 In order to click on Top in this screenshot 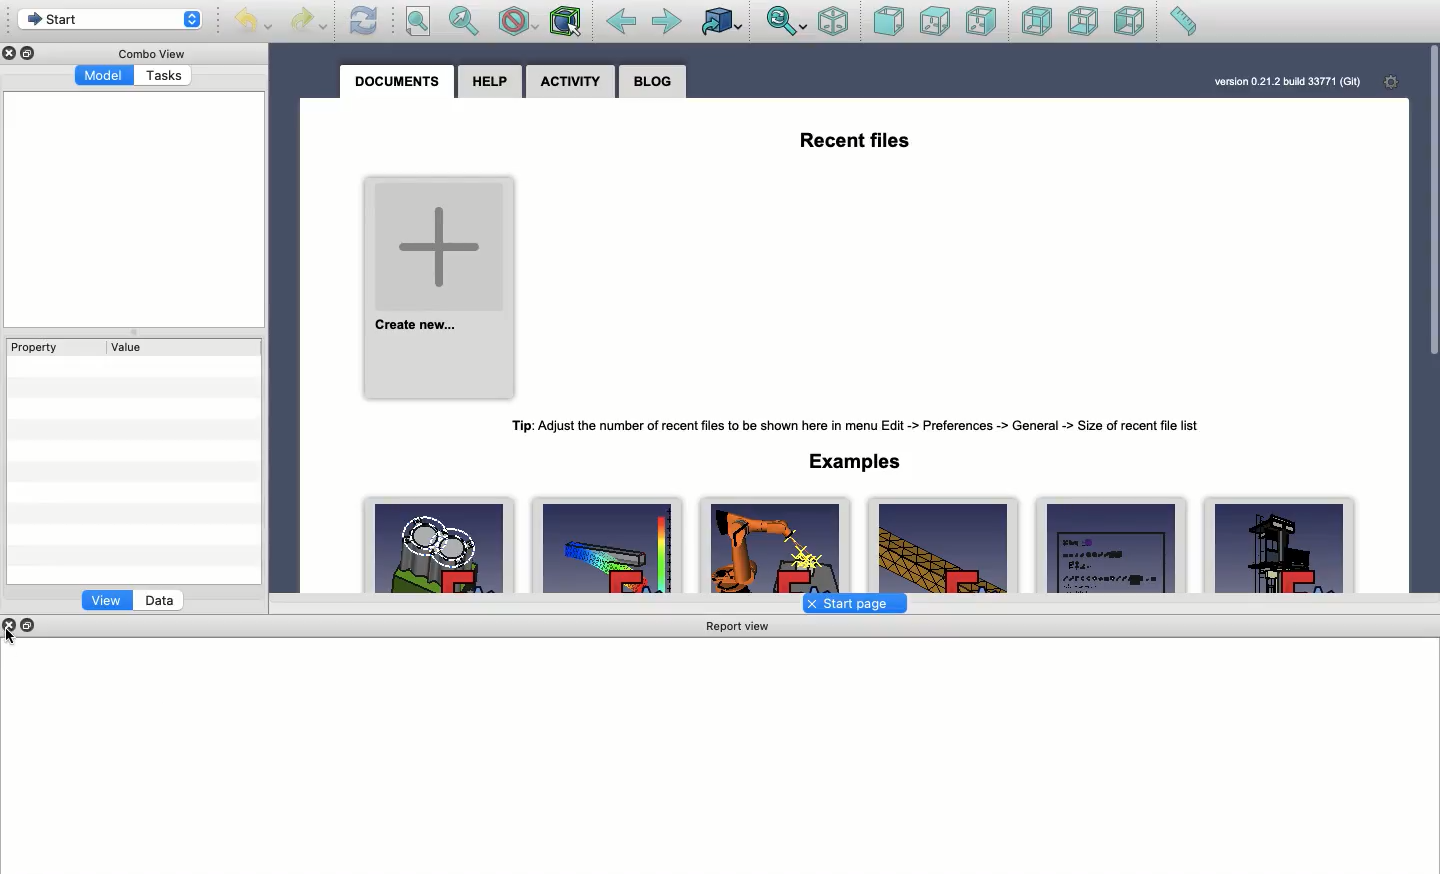, I will do `click(936, 23)`.